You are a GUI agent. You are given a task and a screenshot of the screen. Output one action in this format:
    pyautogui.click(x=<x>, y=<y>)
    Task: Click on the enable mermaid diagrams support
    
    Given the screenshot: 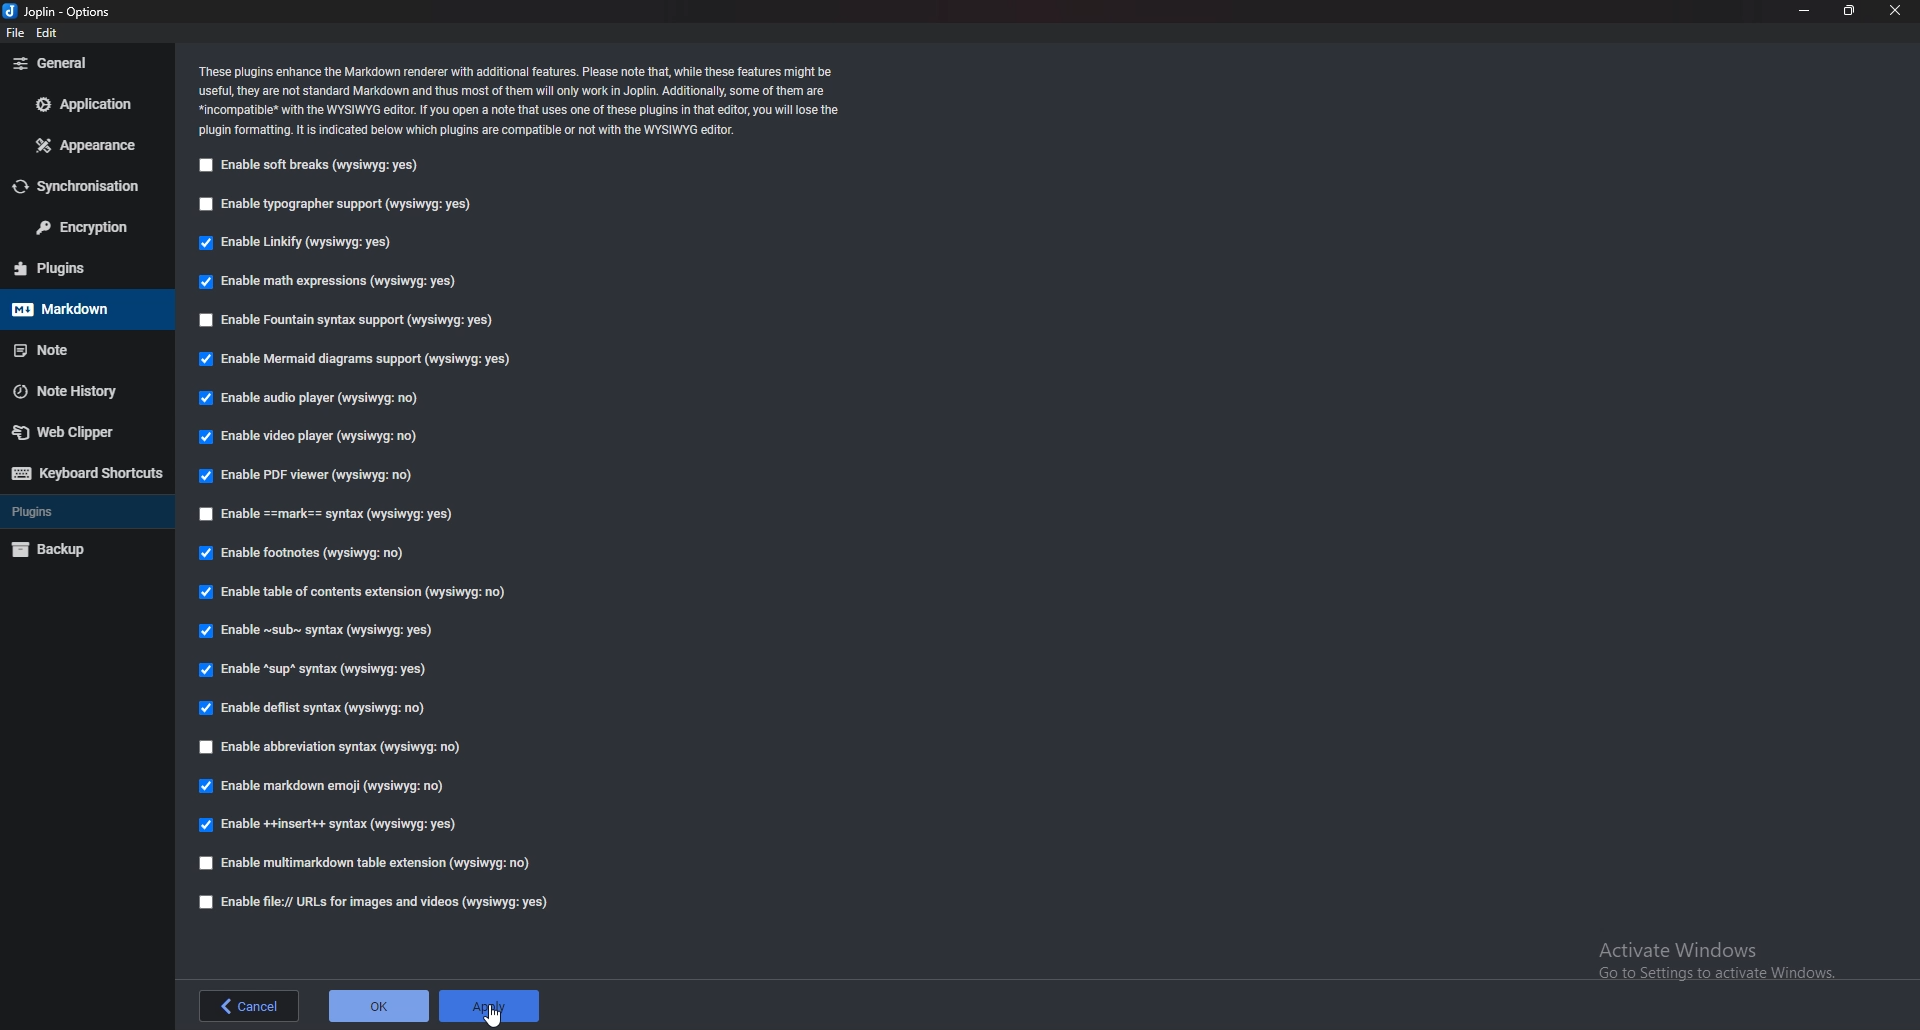 What is the action you would take?
    pyautogui.click(x=359, y=362)
    